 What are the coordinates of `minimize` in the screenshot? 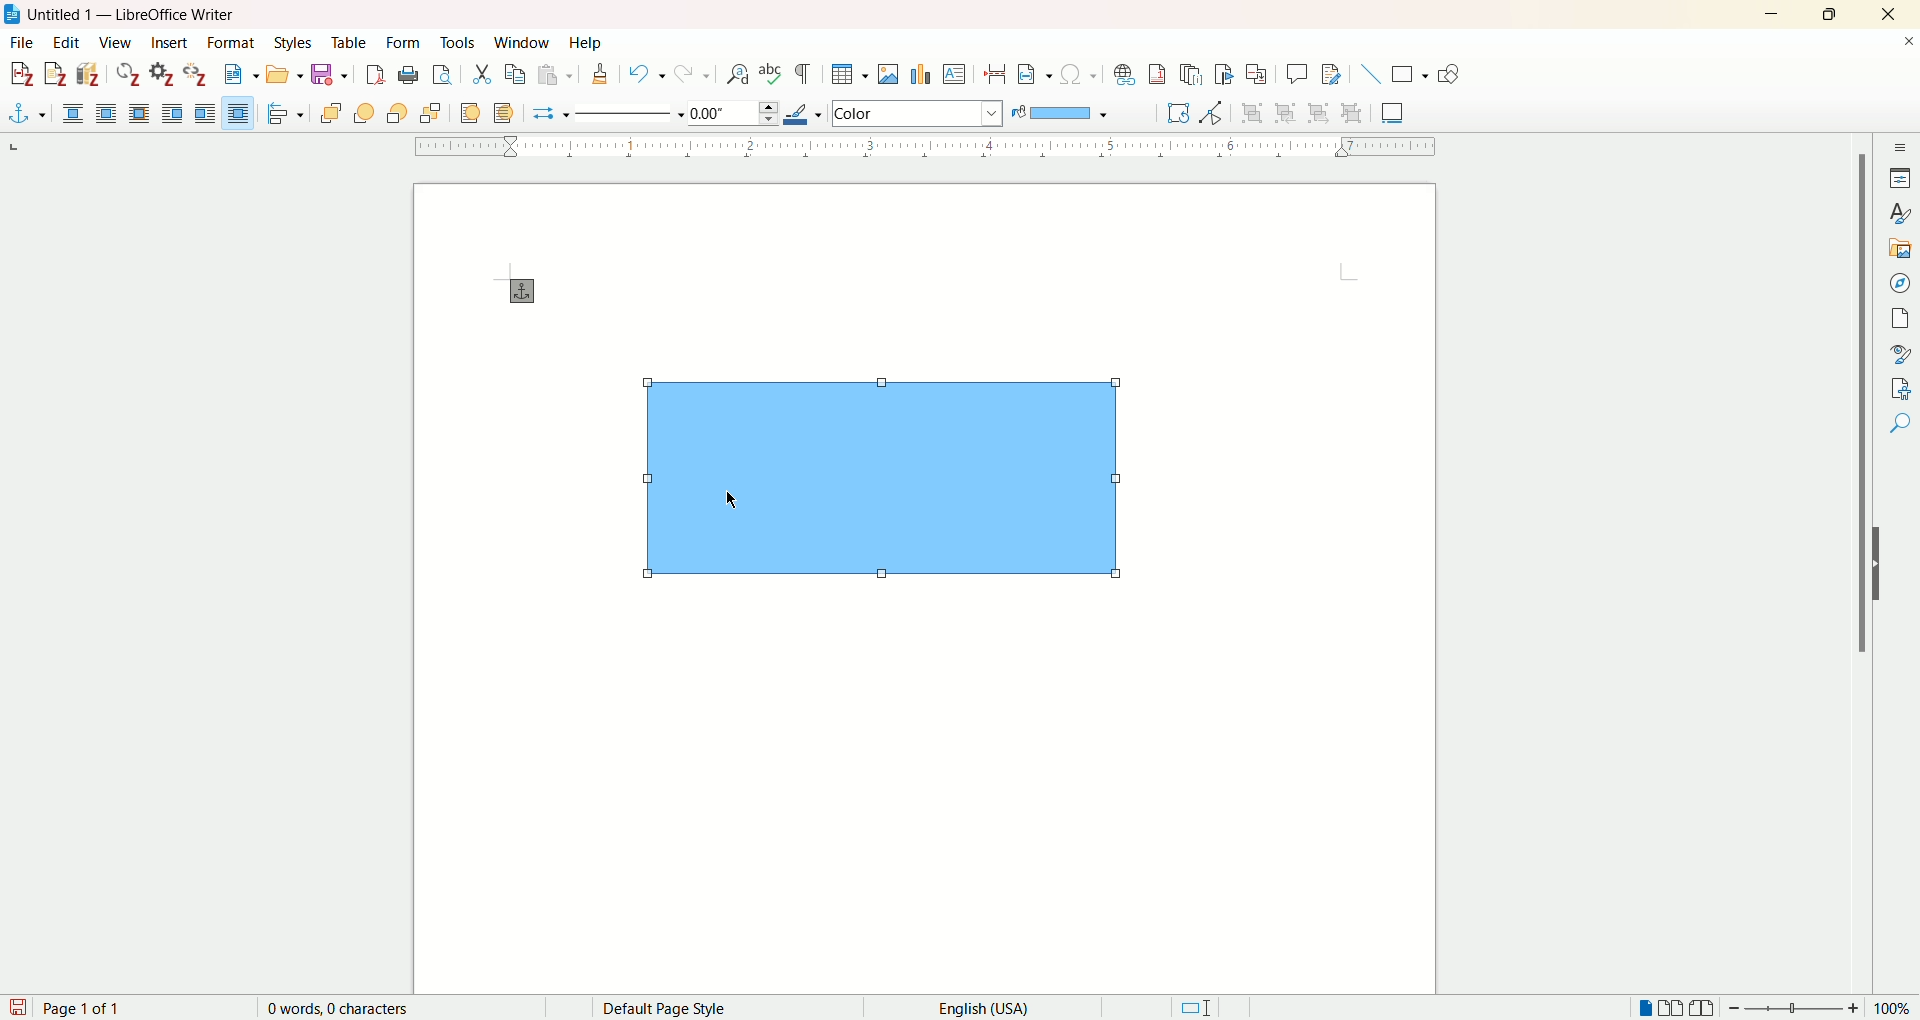 It's located at (1771, 15).